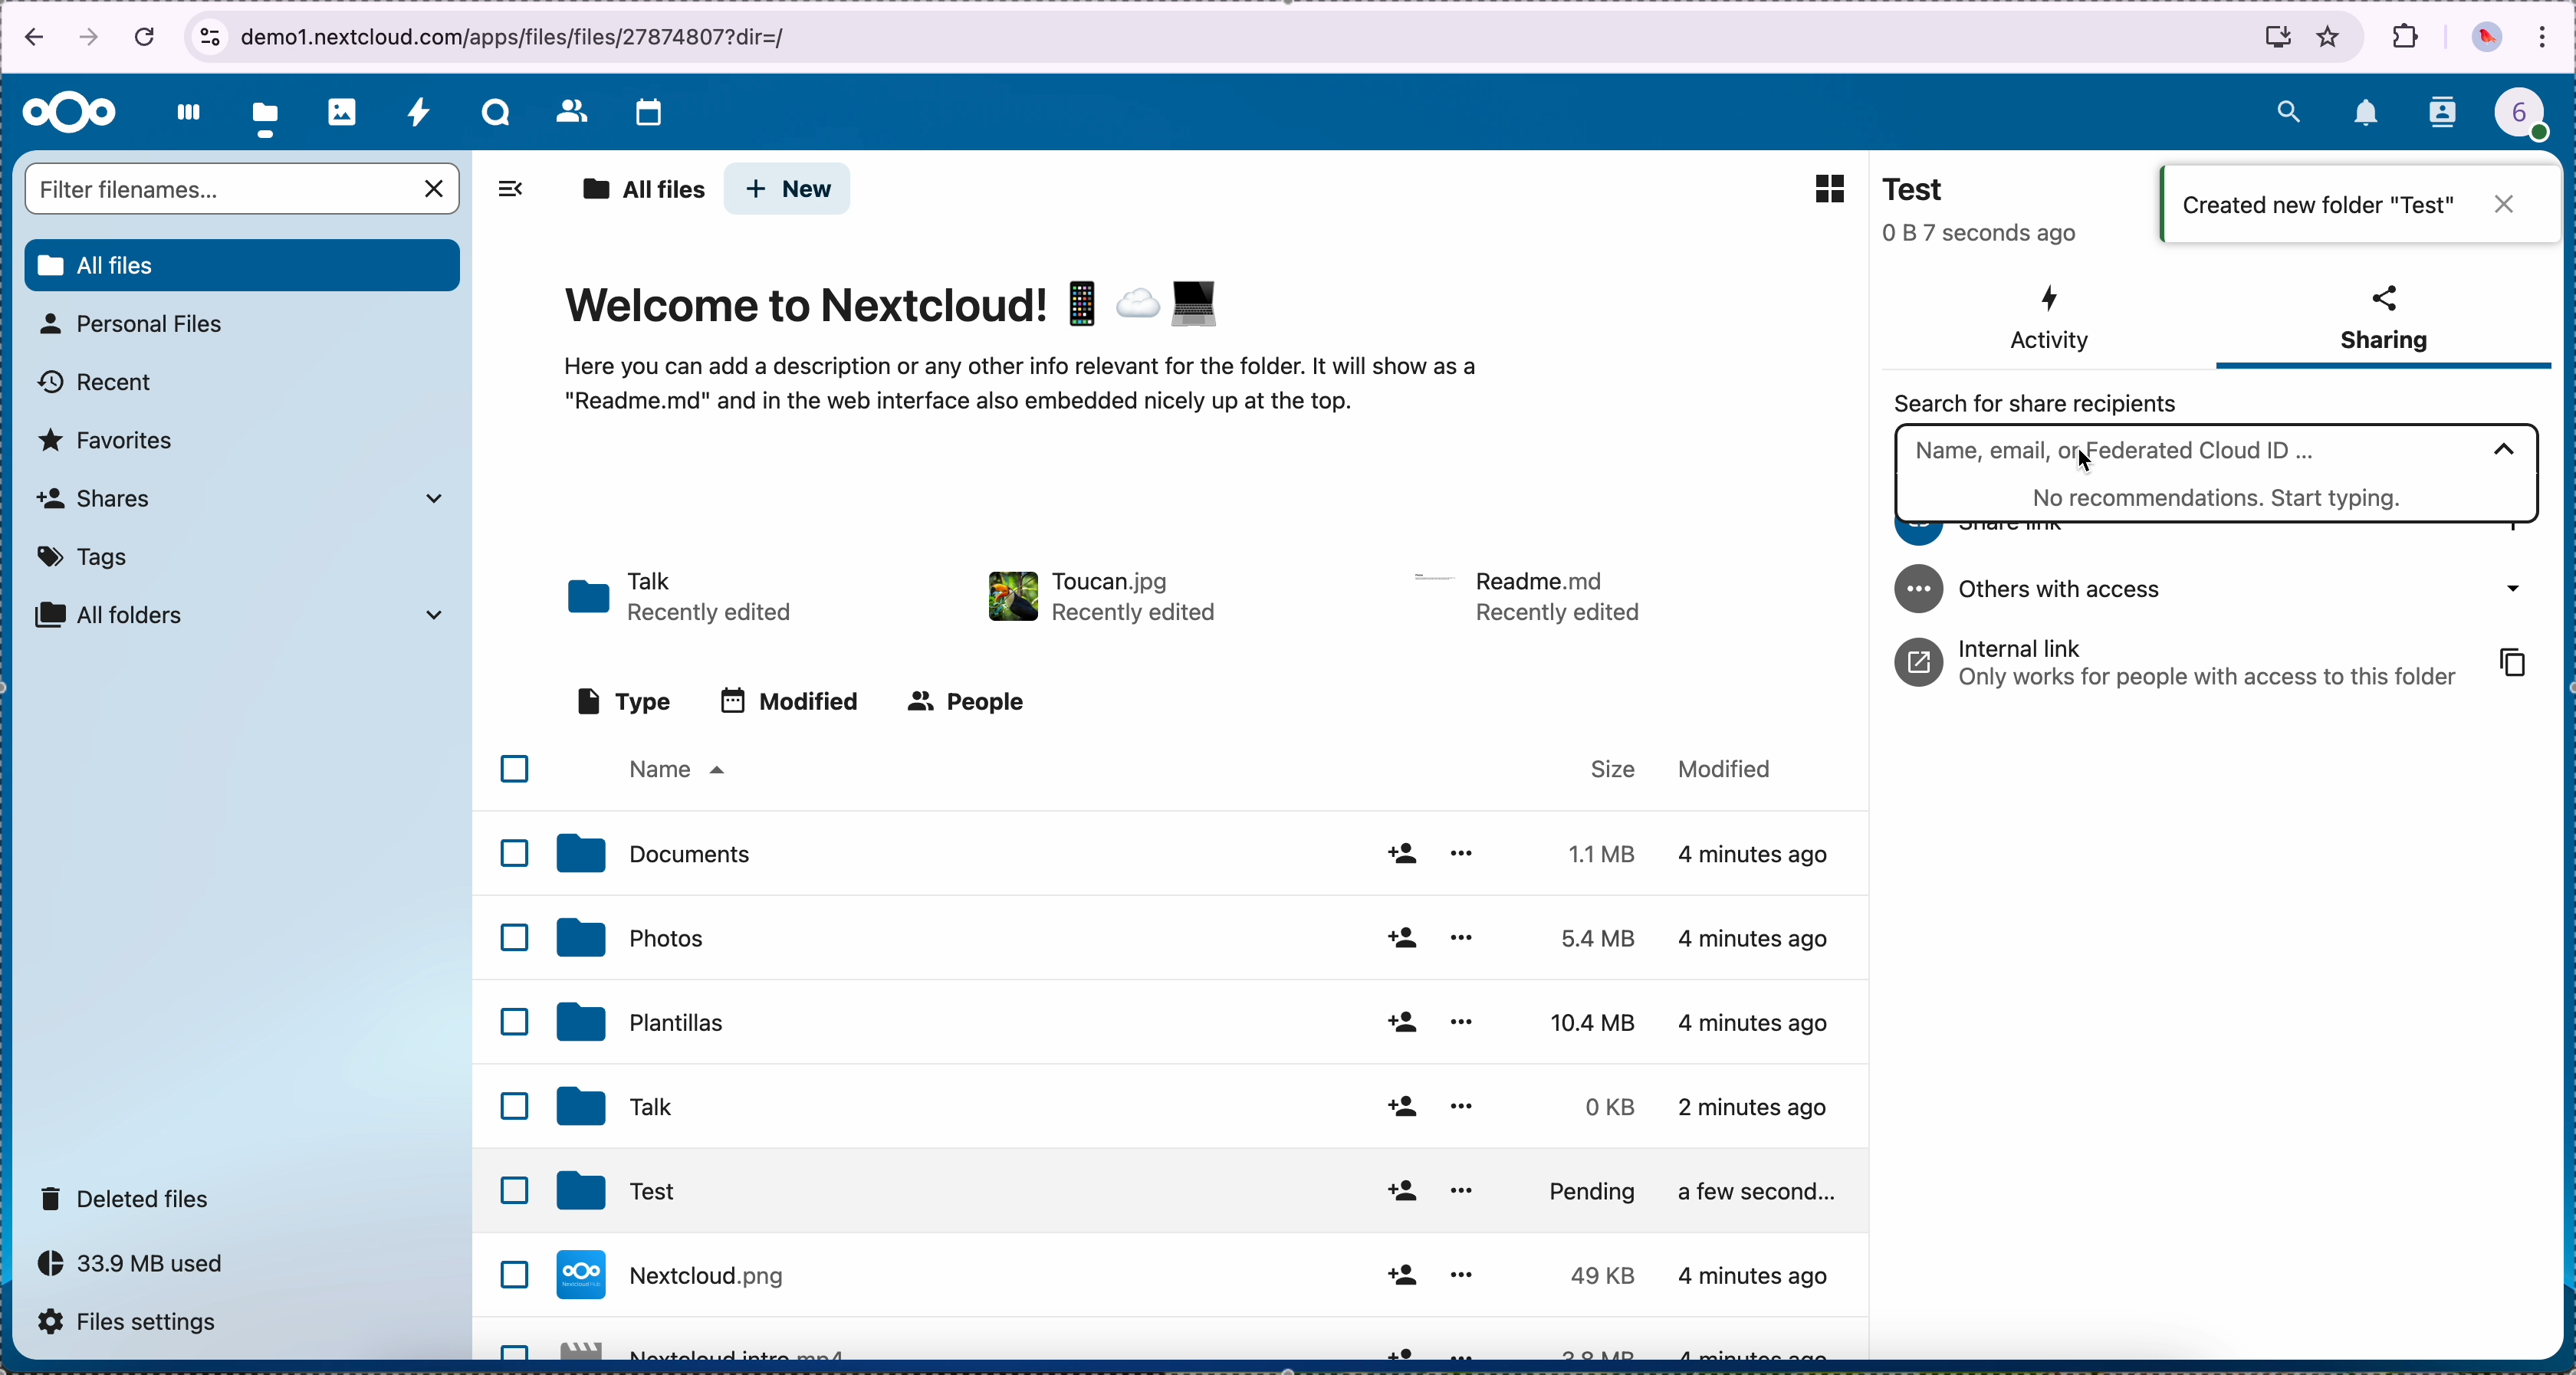  Describe the element at coordinates (1988, 234) in the screenshot. I see `seconds` at that location.